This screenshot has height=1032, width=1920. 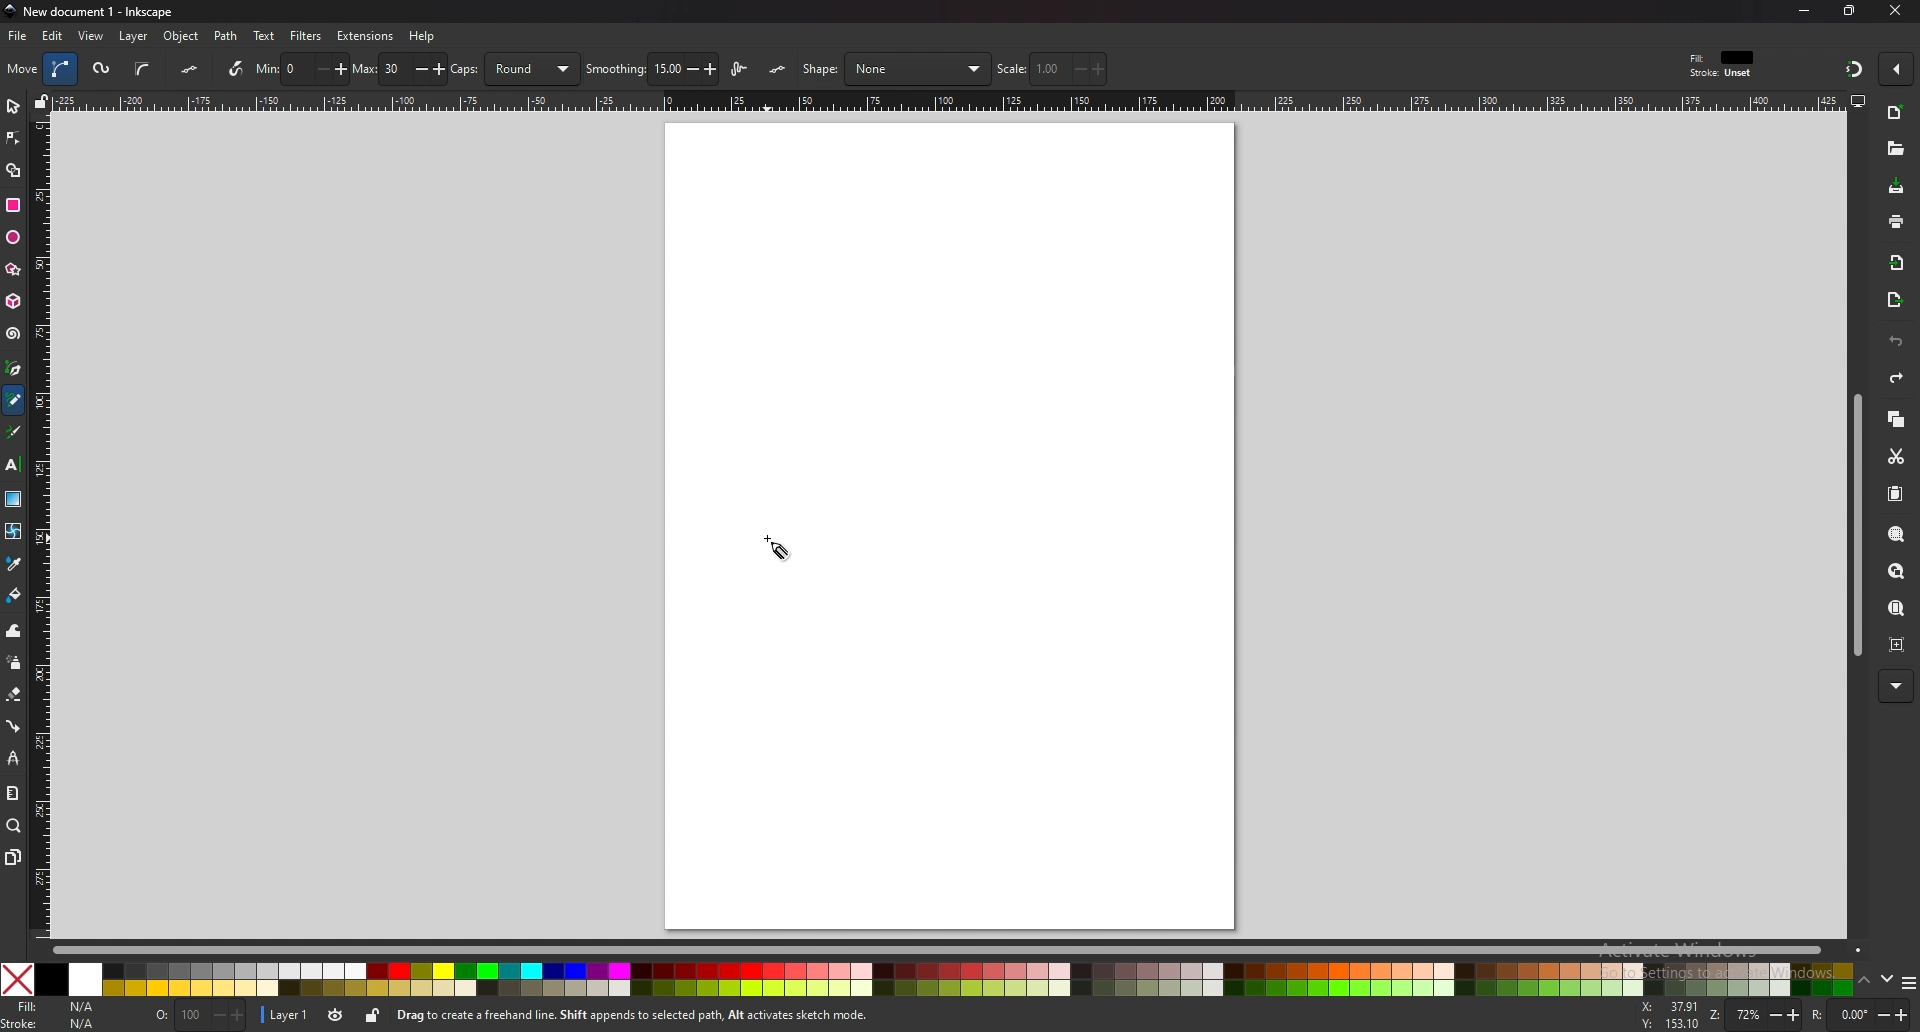 What do you see at coordinates (265, 36) in the screenshot?
I see `text` at bounding box center [265, 36].